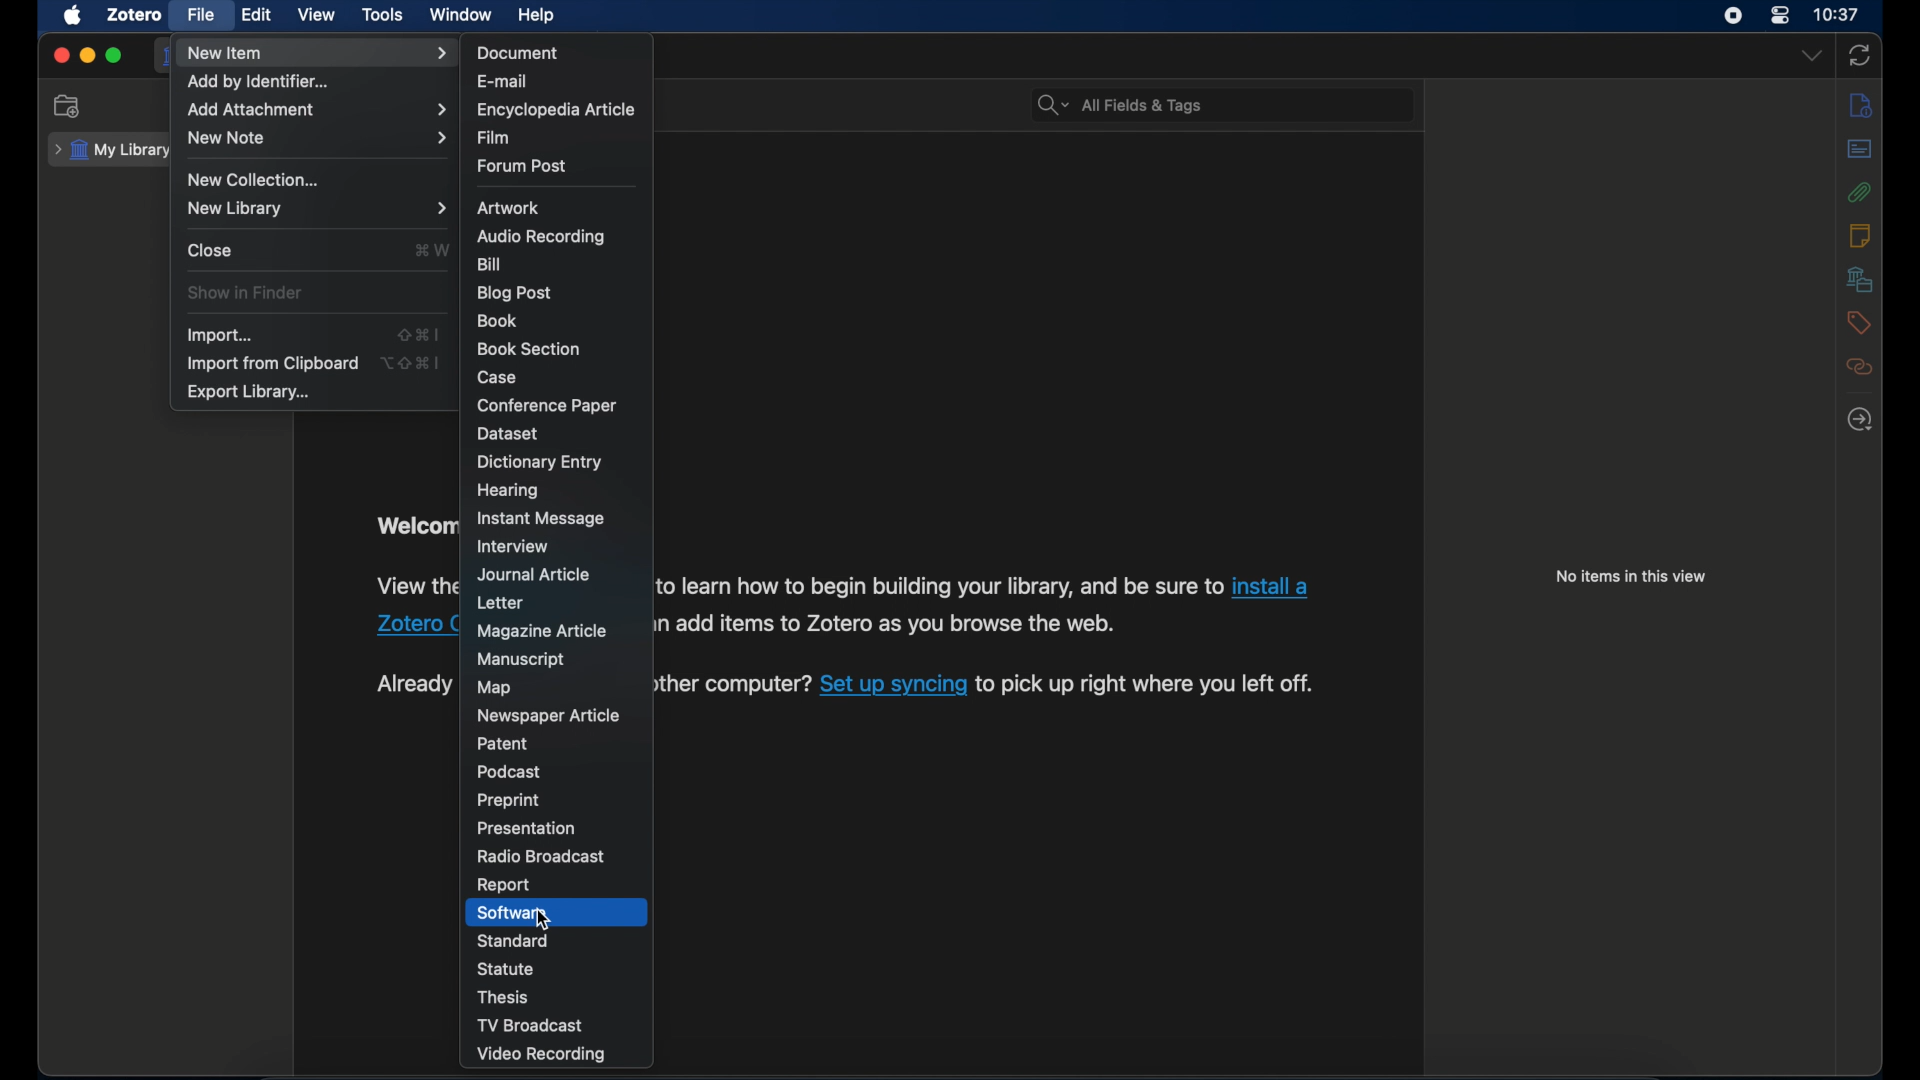 Image resolution: width=1920 pixels, height=1080 pixels. What do you see at coordinates (491, 263) in the screenshot?
I see `bill` at bounding box center [491, 263].